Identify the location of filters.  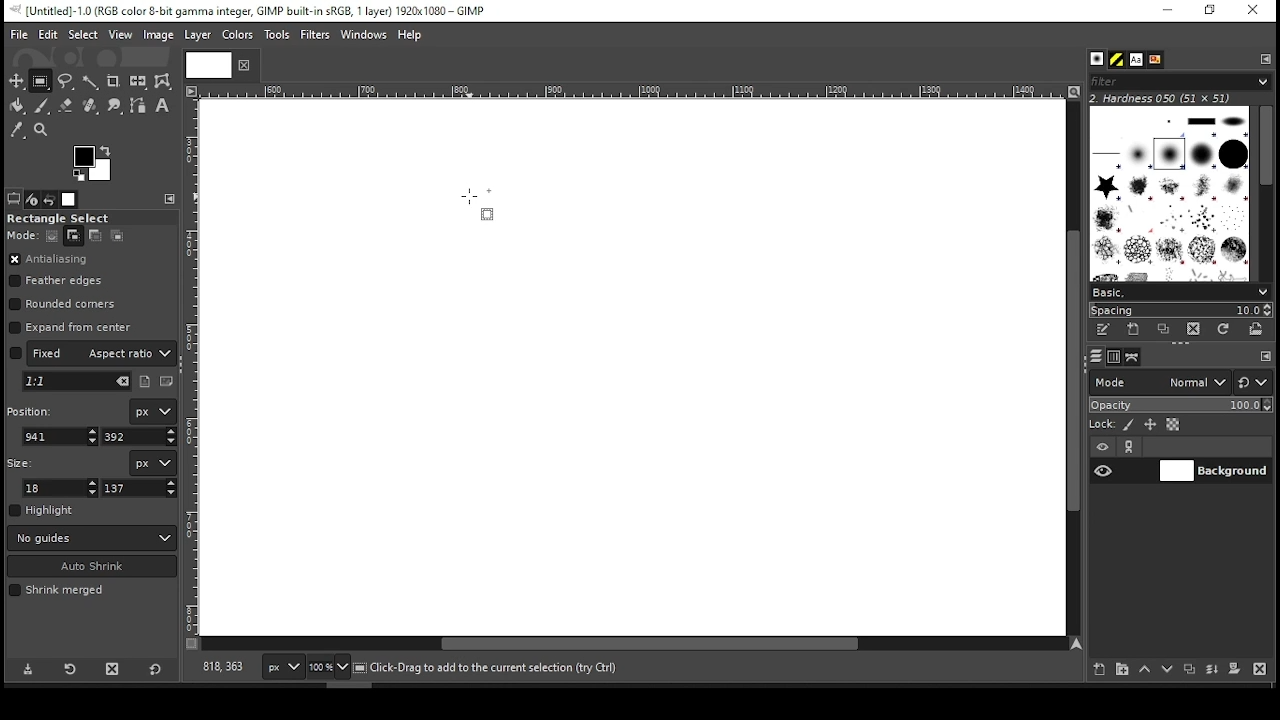
(1177, 82).